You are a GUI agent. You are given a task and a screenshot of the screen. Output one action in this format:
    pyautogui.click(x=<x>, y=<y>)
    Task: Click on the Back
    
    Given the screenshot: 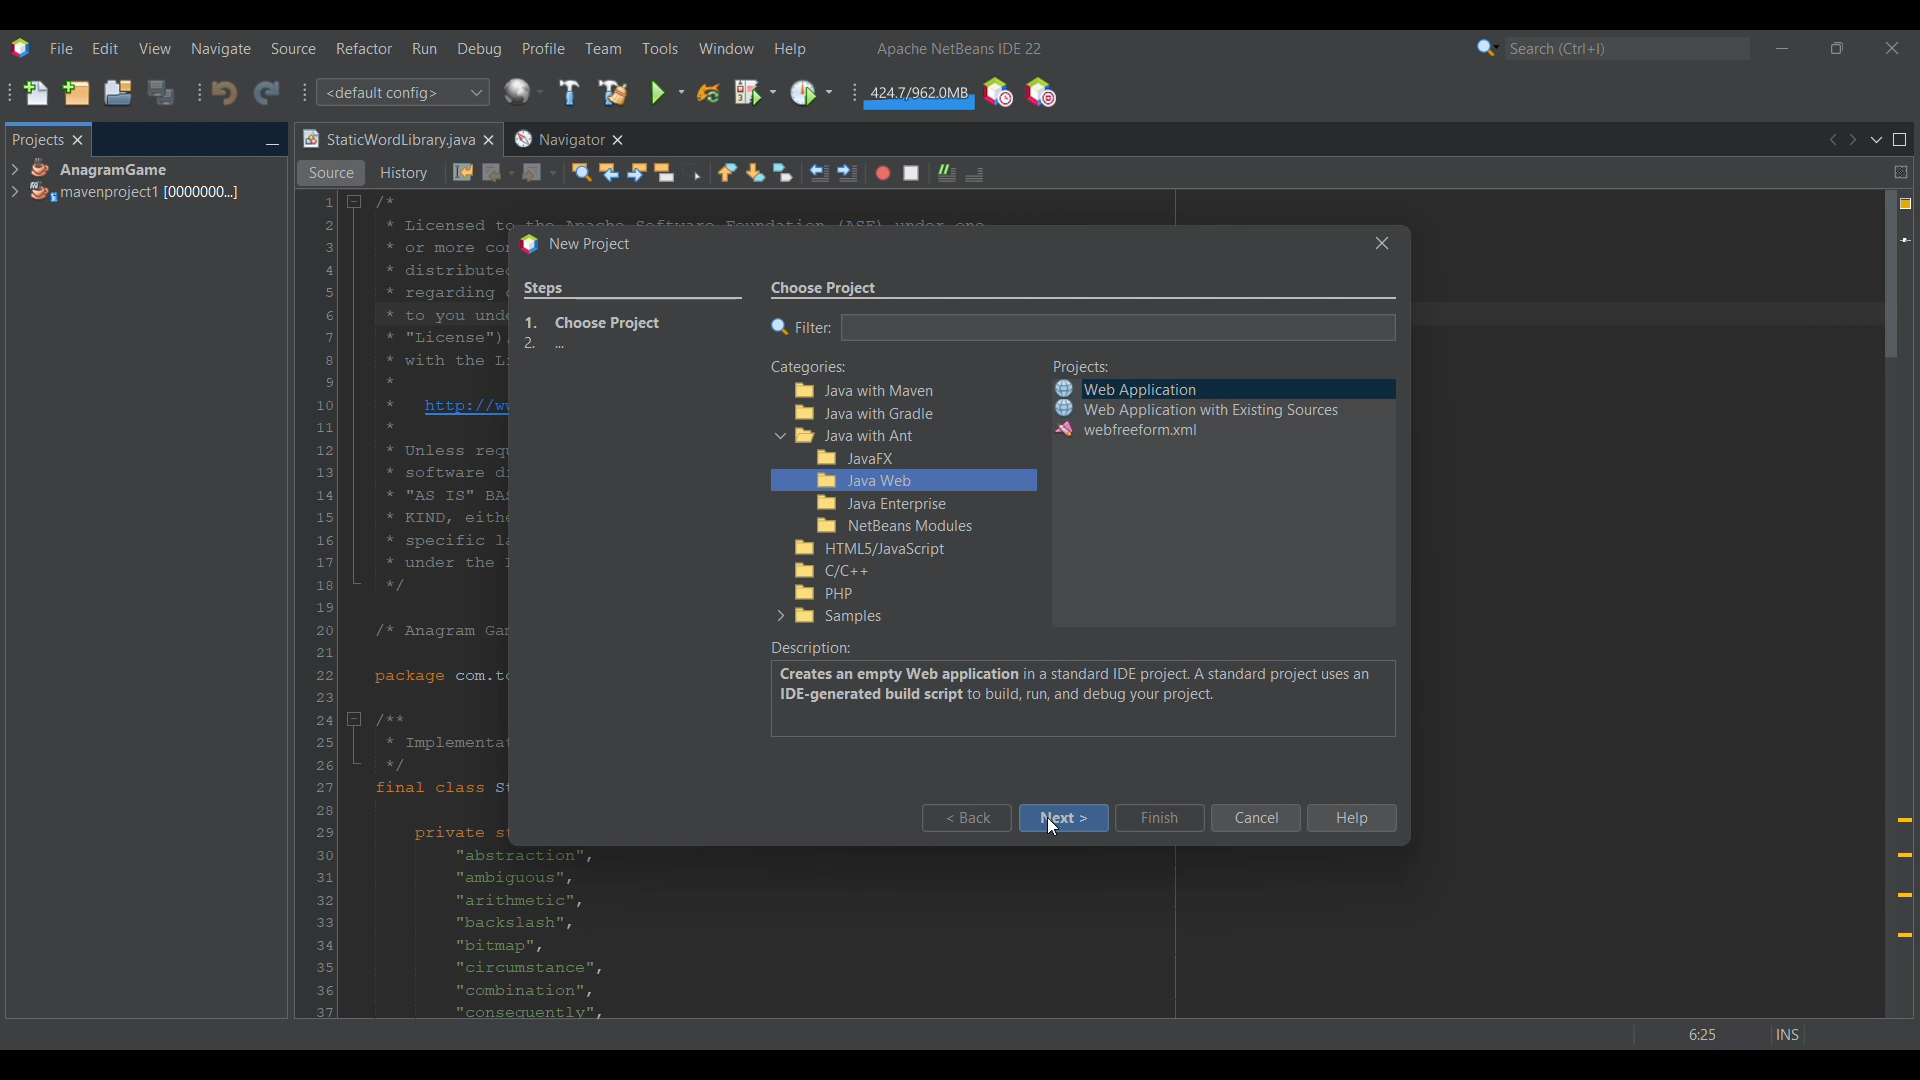 What is the action you would take?
    pyautogui.click(x=967, y=818)
    